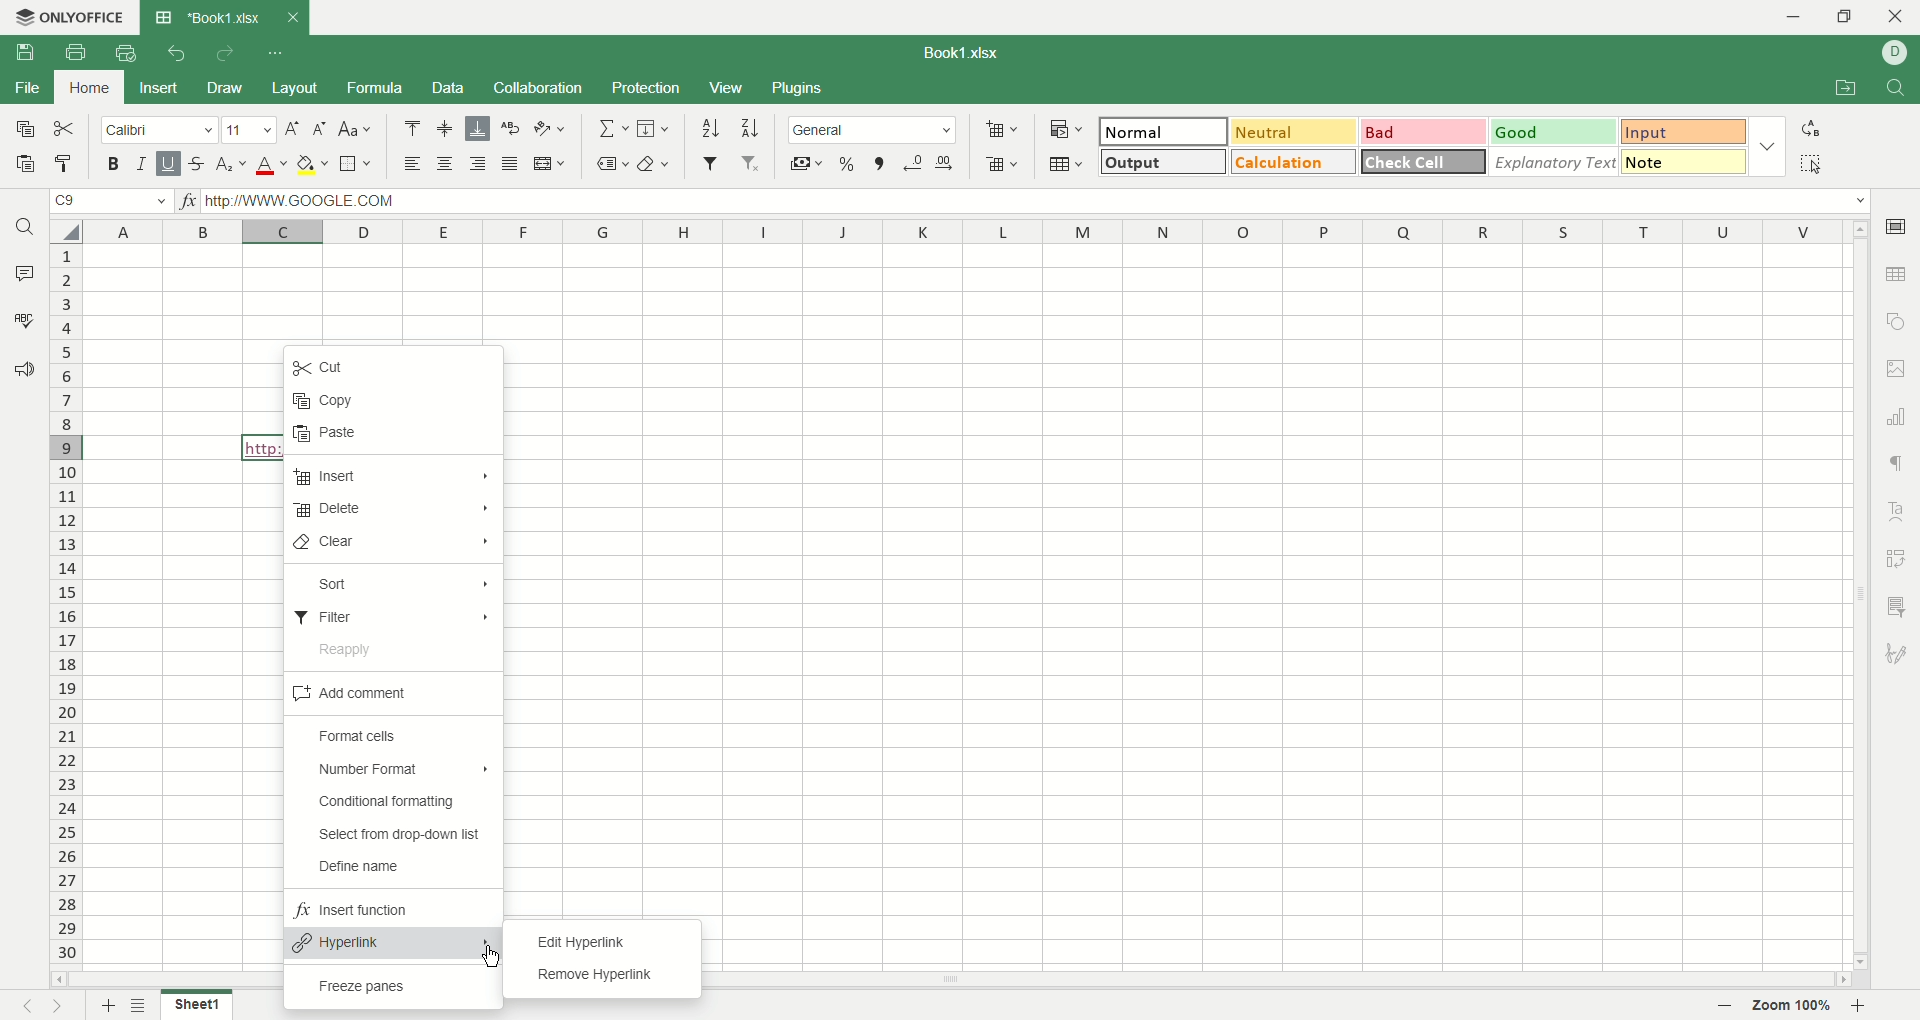 The width and height of the screenshot is (1920, 1020). Describe the element at coordinates (68, 131) in the screenshot. I see `cut` at that location.